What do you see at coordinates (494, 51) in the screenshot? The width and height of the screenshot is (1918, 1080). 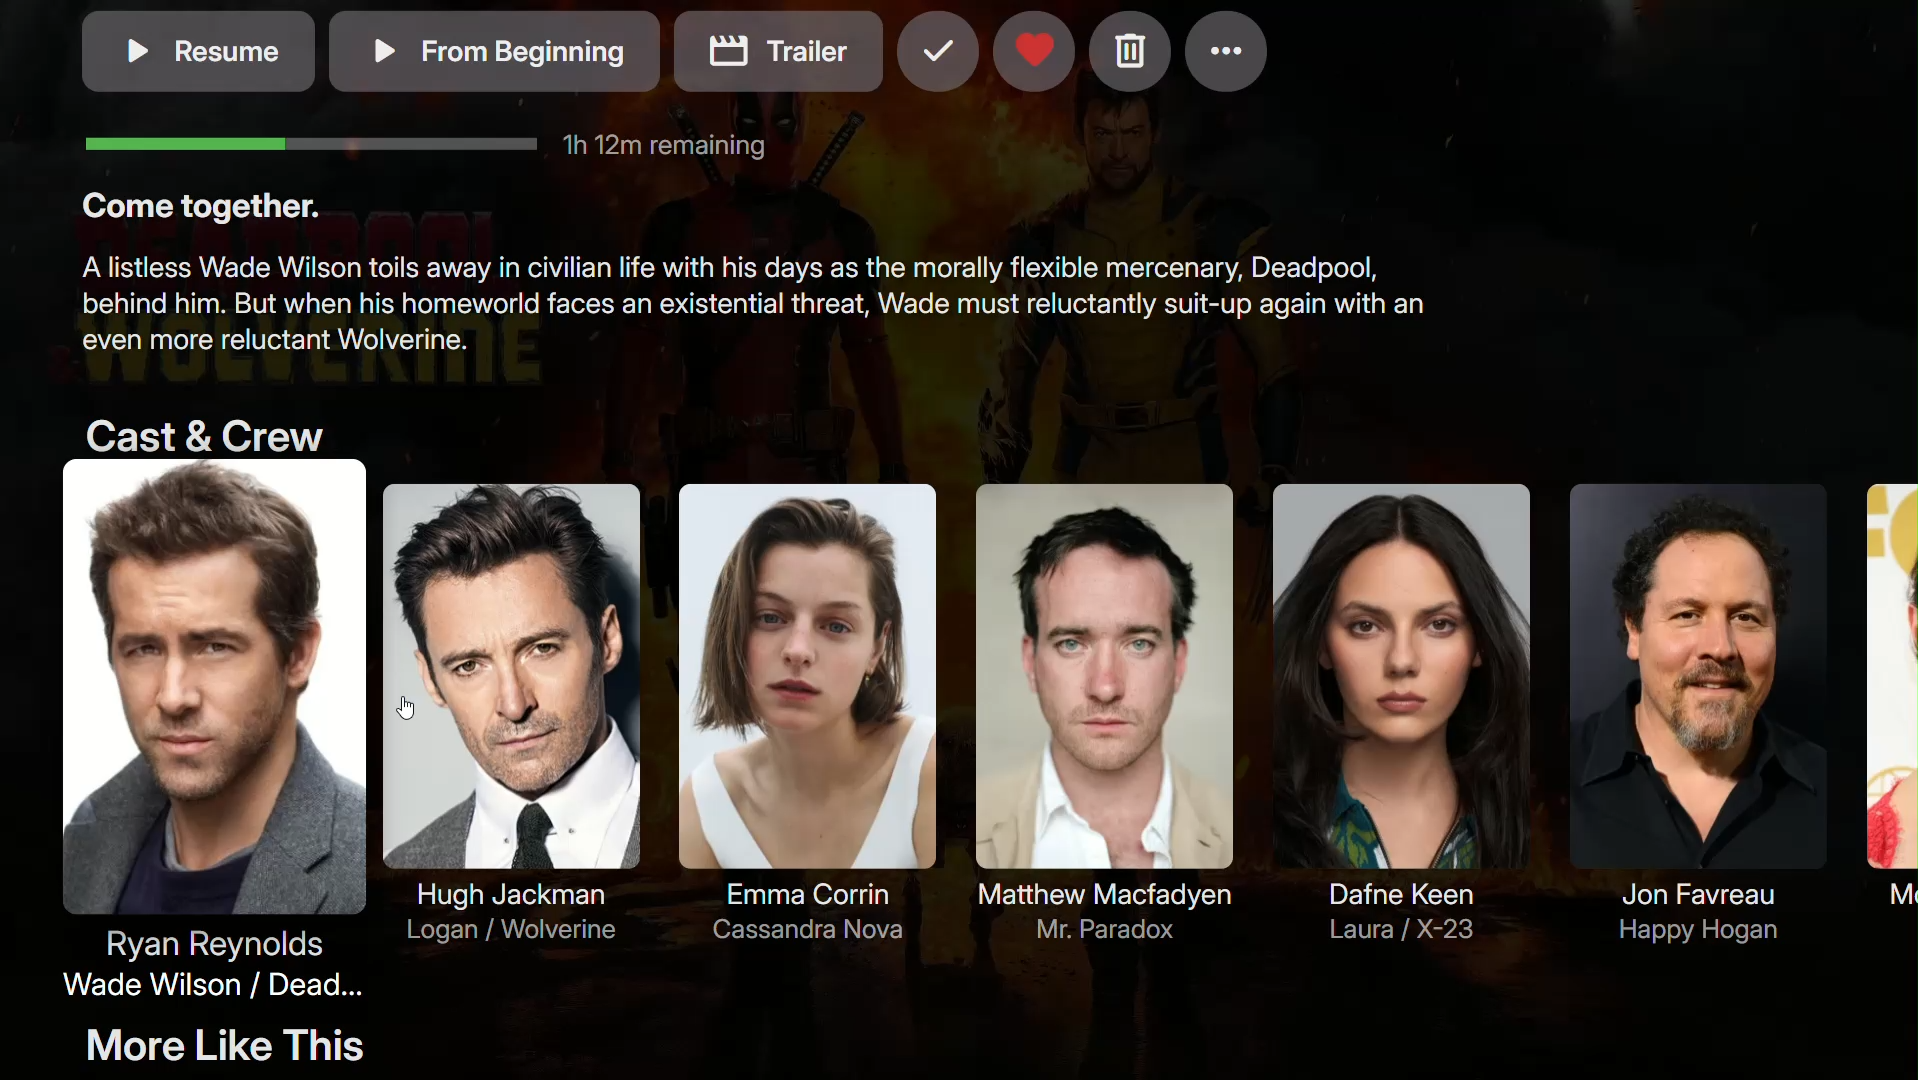 I see `From Beginning` at bounding box center [494, 51].